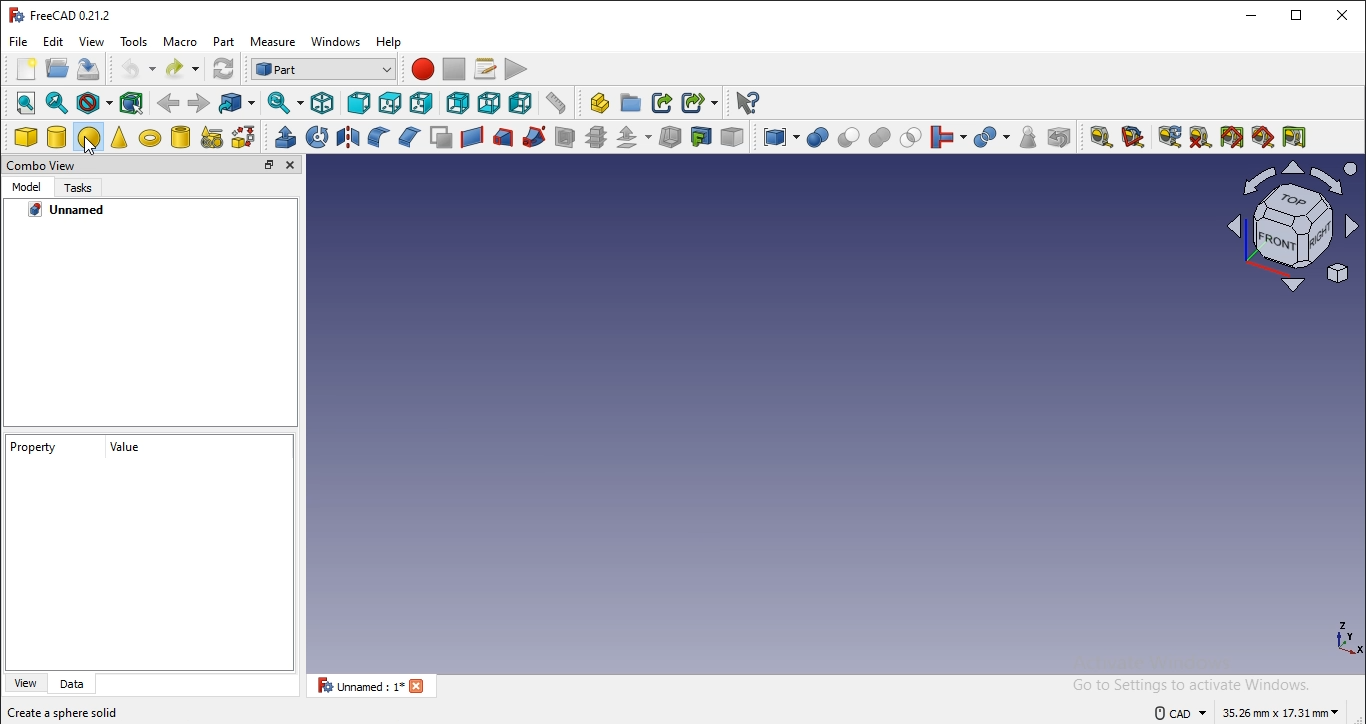  I want to click on windows, so click(335, 41).